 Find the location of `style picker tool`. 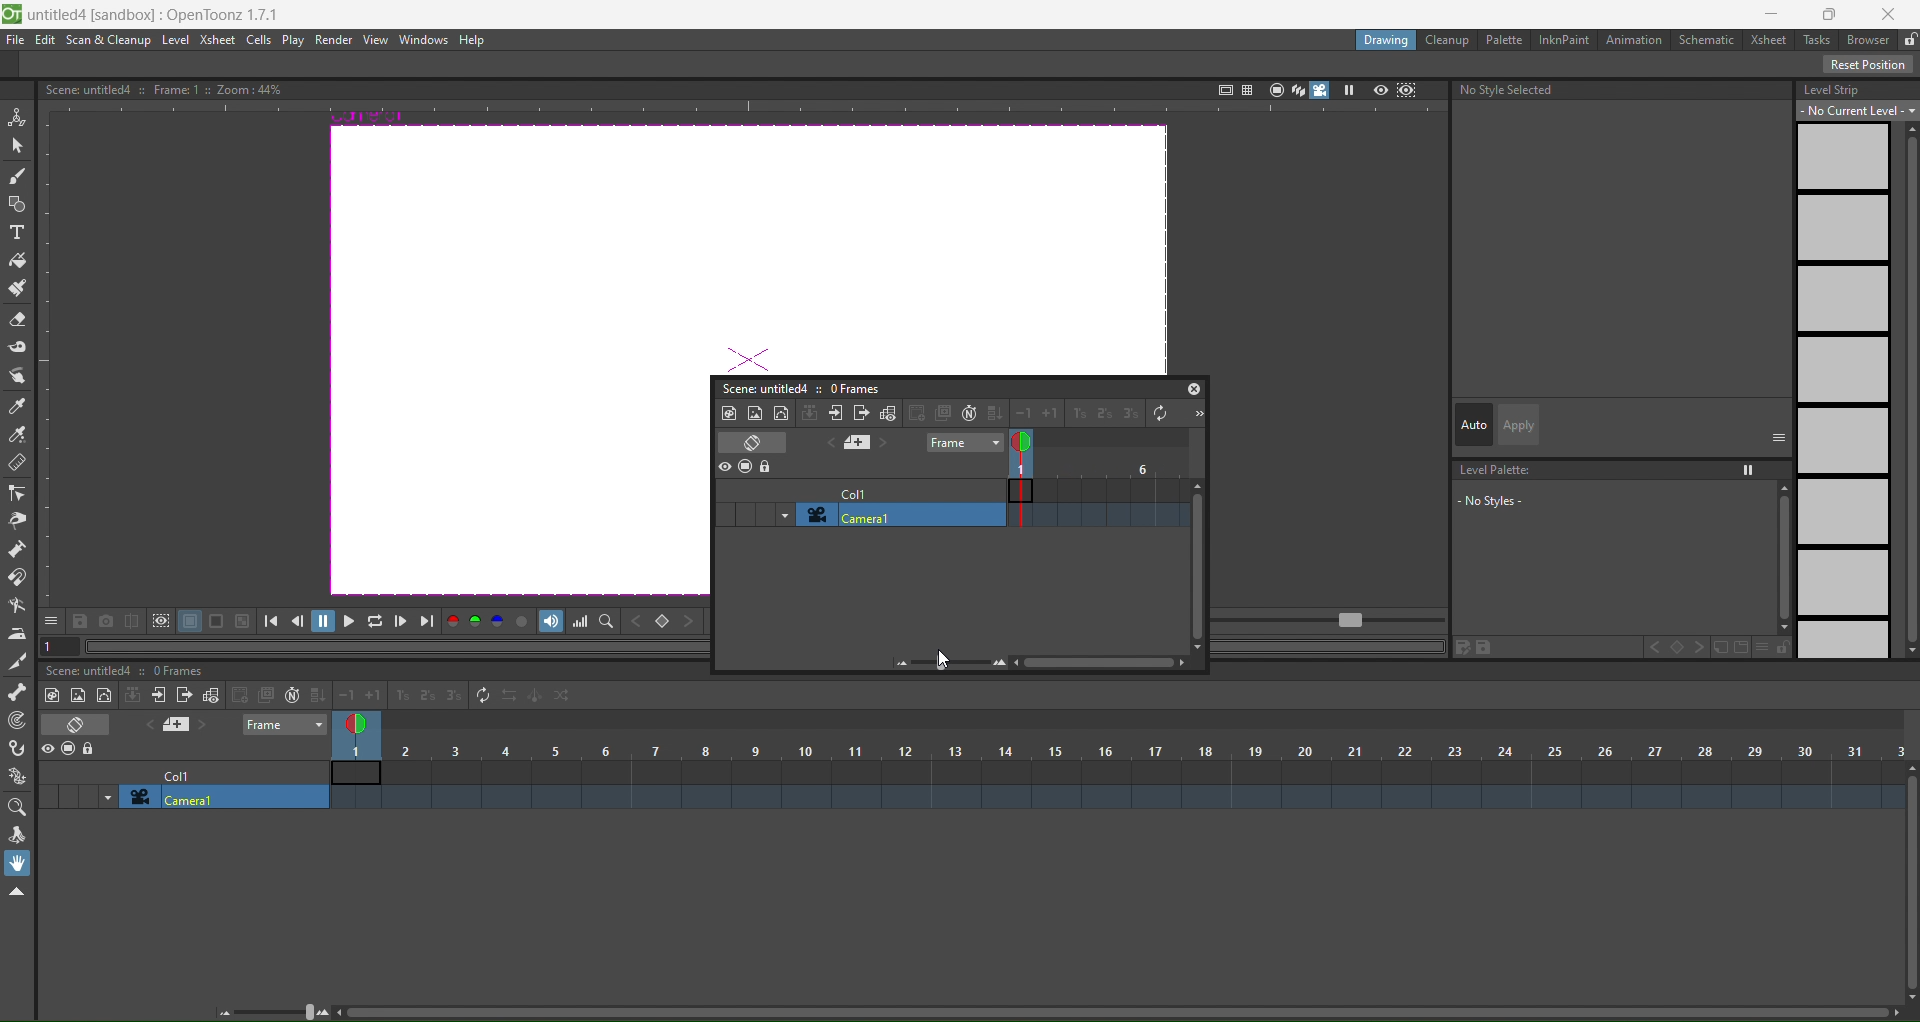

style picker tool is located at coordinates (16, 407).